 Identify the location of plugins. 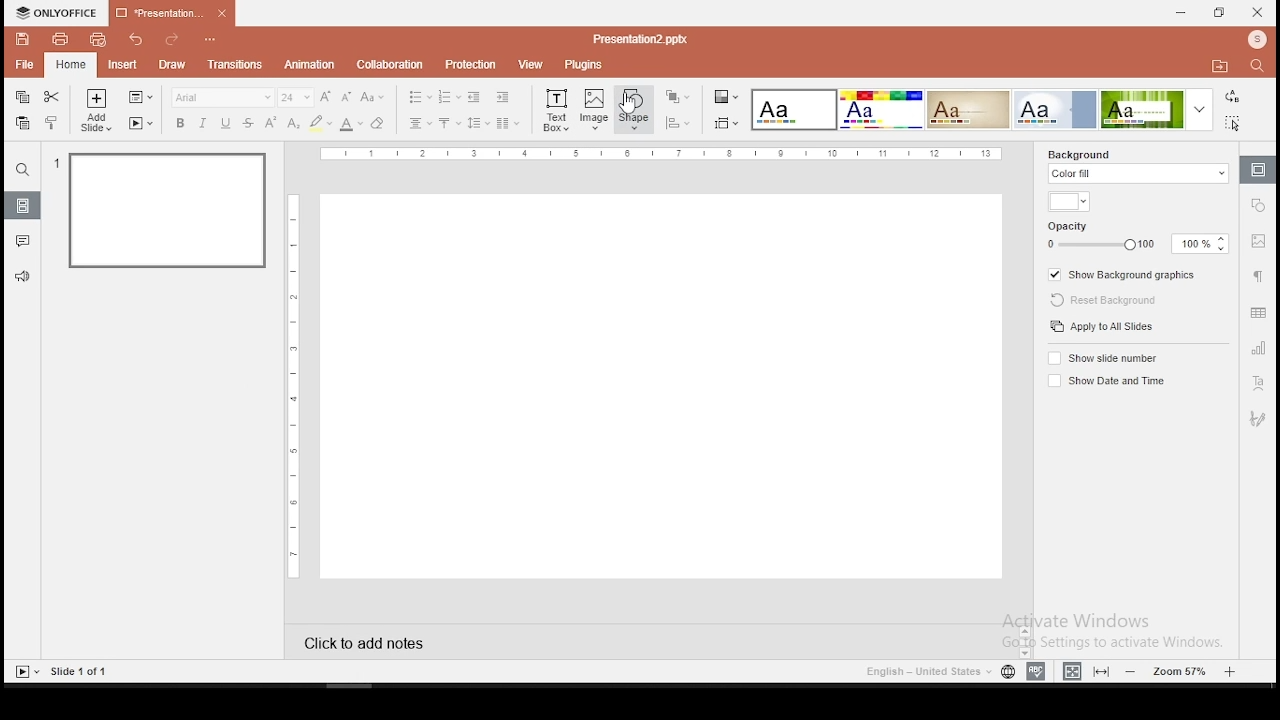
(584, 66).